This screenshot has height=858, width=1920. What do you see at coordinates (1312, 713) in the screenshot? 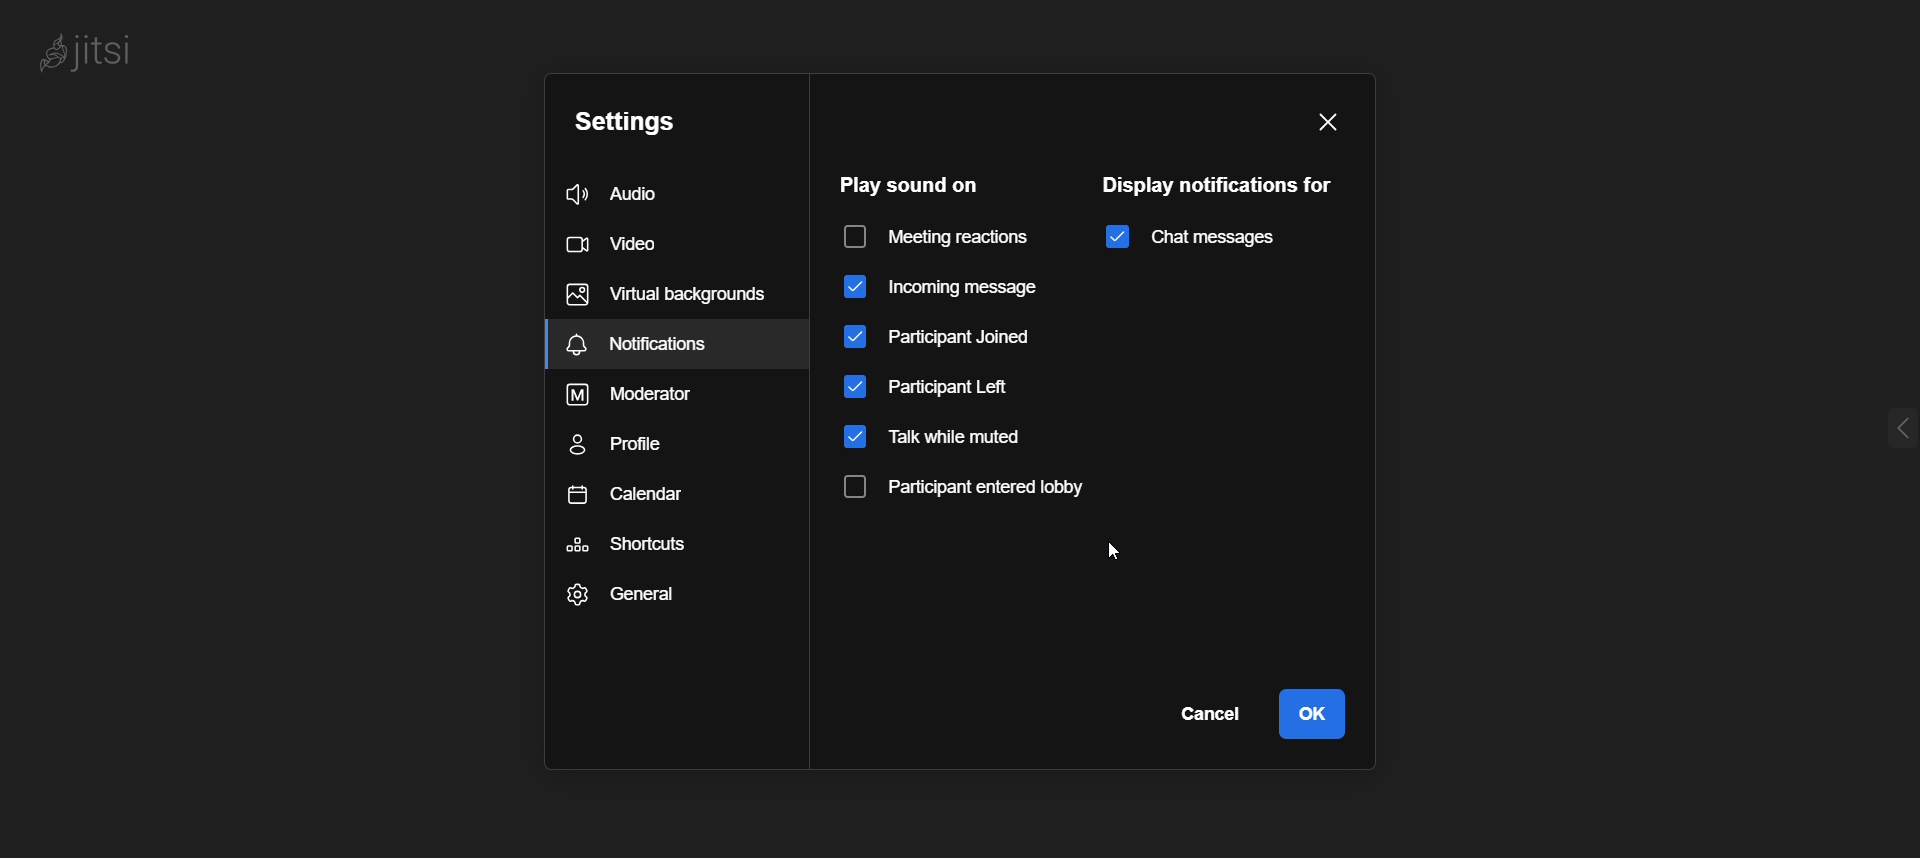
I see `ok` at bounding box center [1312, 713].